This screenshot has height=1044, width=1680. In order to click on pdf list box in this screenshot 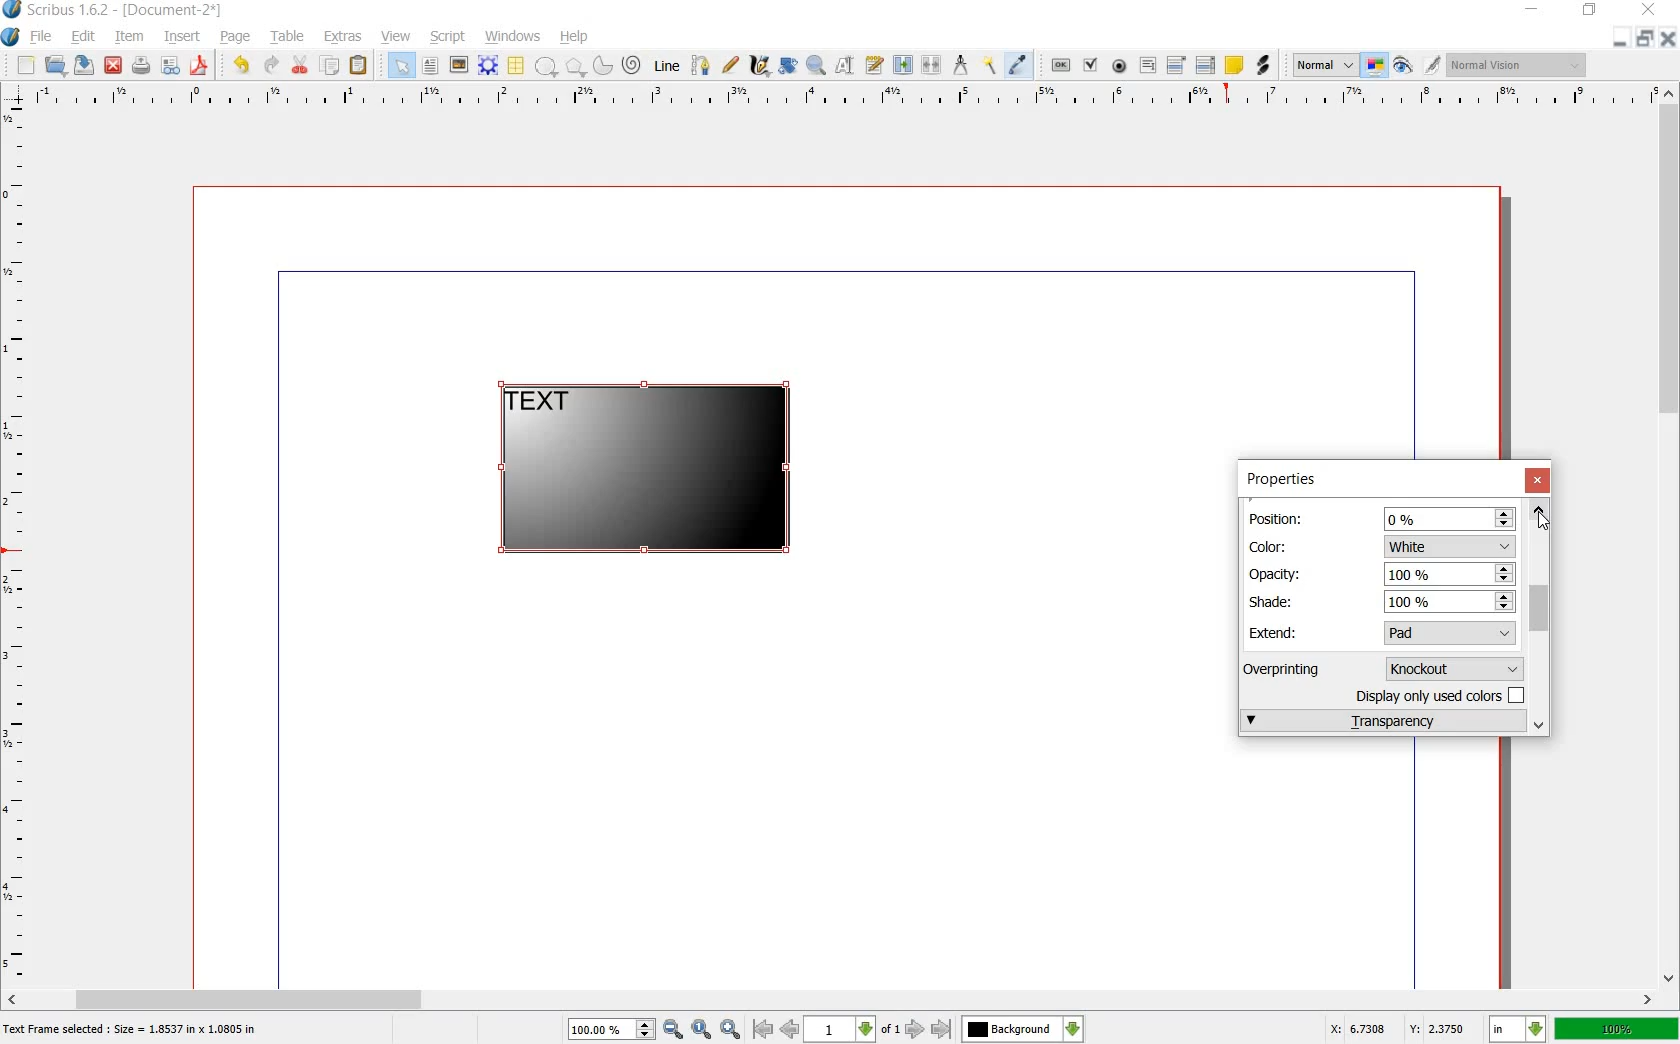, I will do `click(1205, 64)`.